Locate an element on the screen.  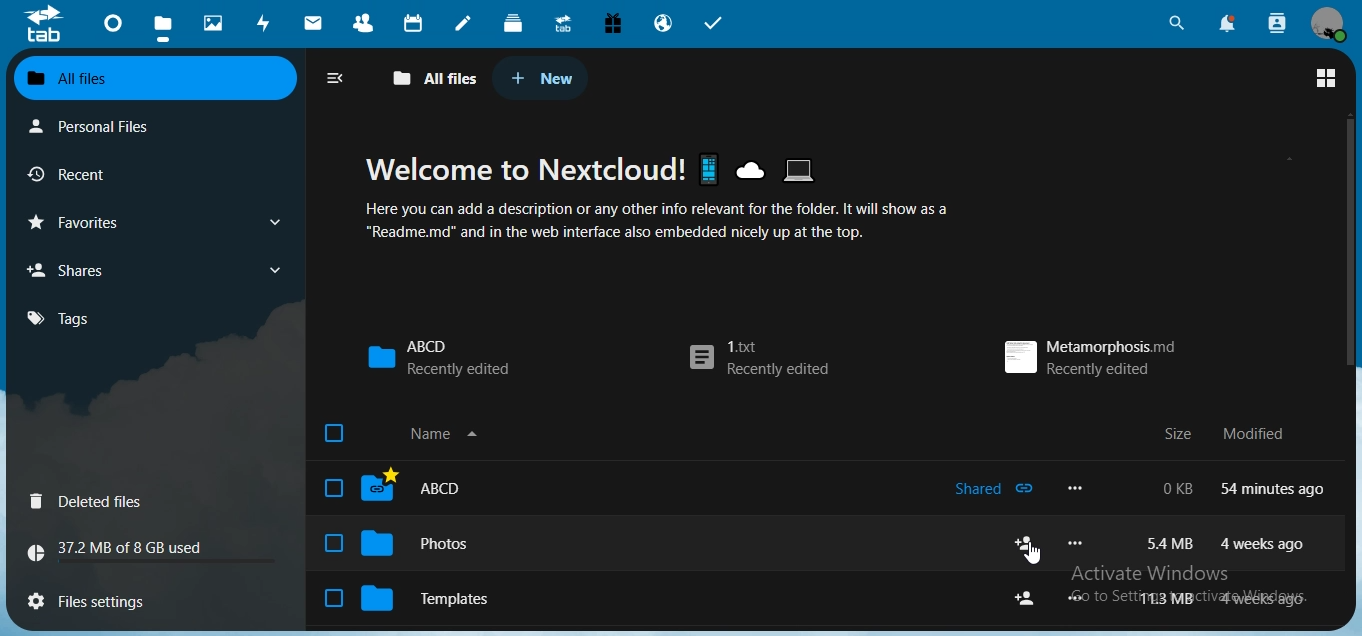
text is located at coordinates (1246, 488).